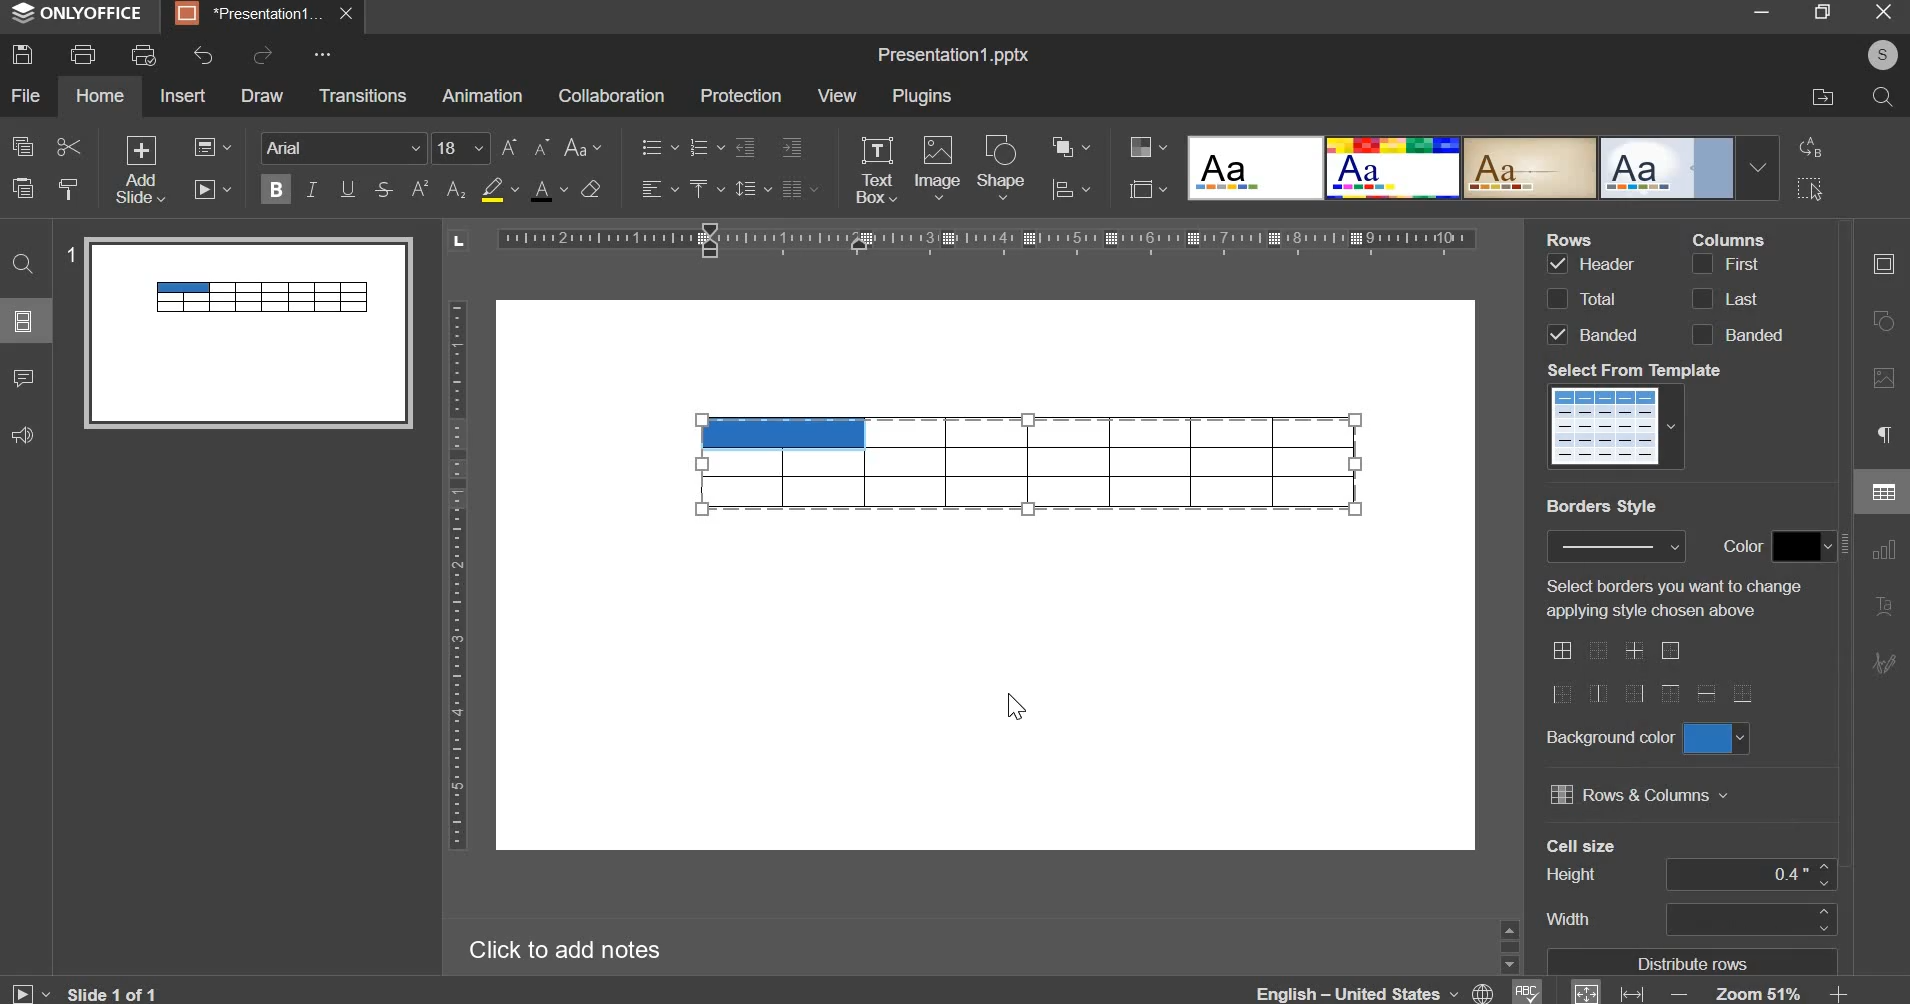  Describe the element at coordinates (837, 95) in the screenshot. I see `view` at that location.